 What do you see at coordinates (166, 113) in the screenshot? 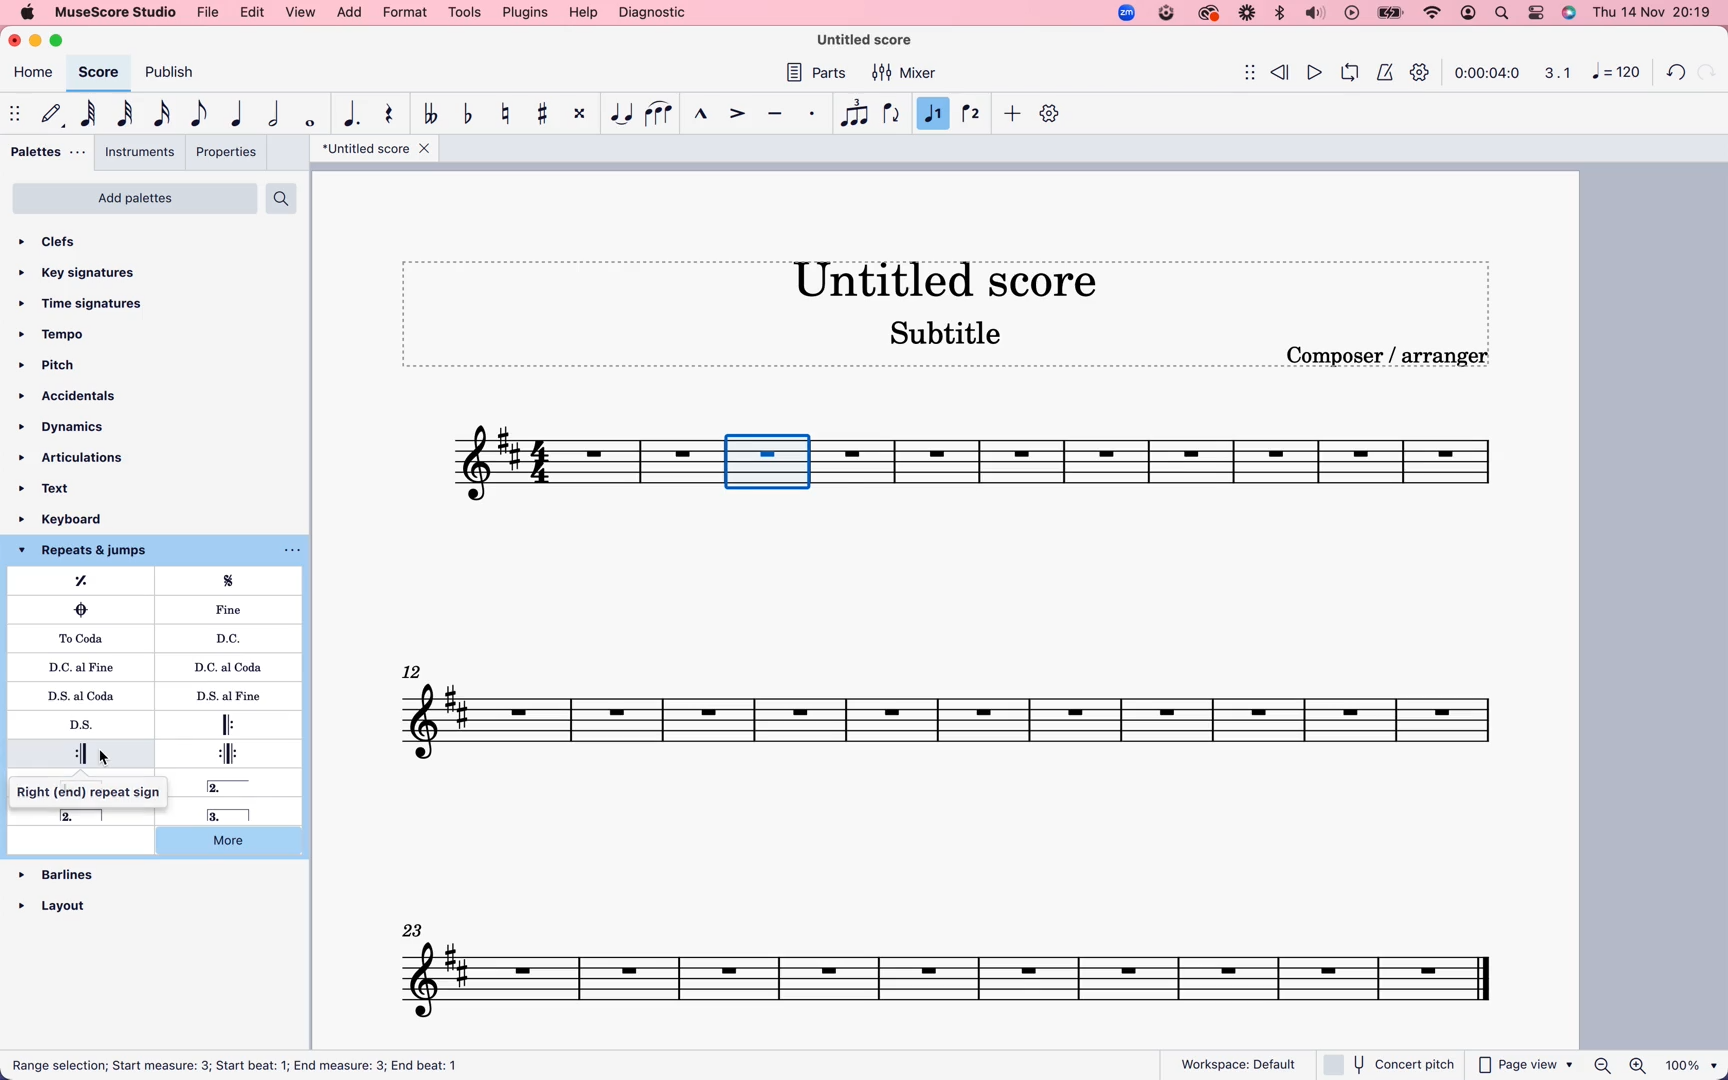
I see `16th note` at bounding box center [166, 113].